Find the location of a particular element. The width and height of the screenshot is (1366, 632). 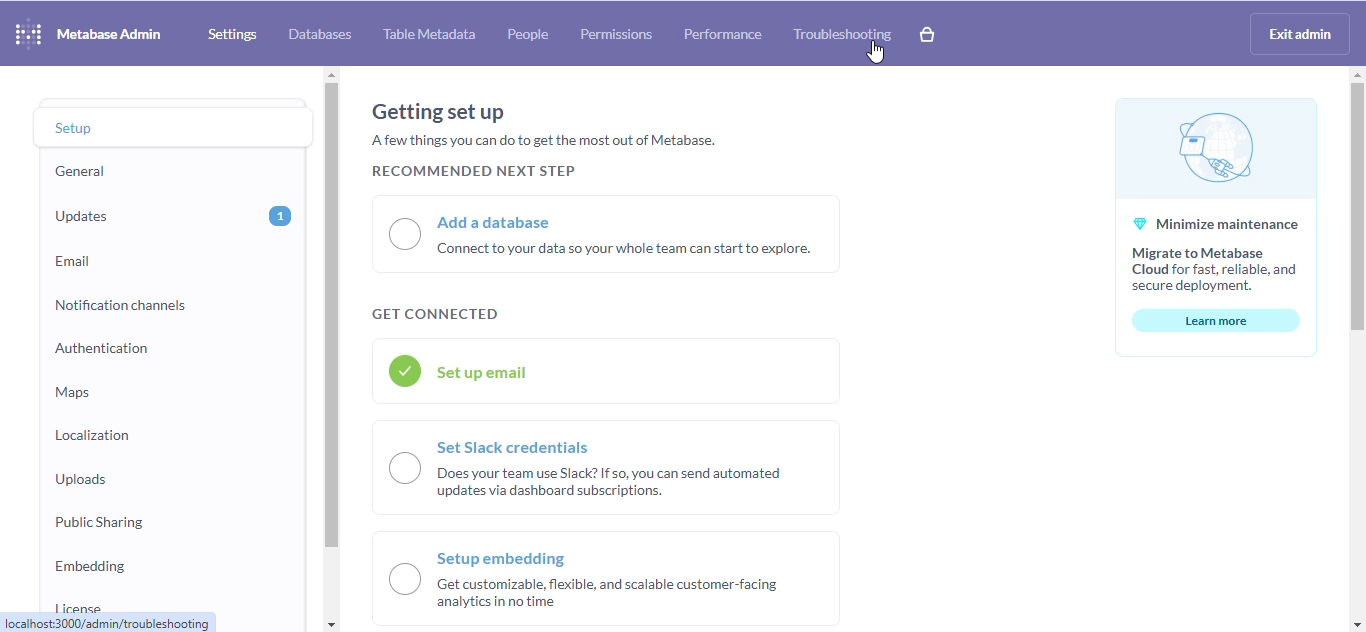

add a database is located at coordinates (607, 234).